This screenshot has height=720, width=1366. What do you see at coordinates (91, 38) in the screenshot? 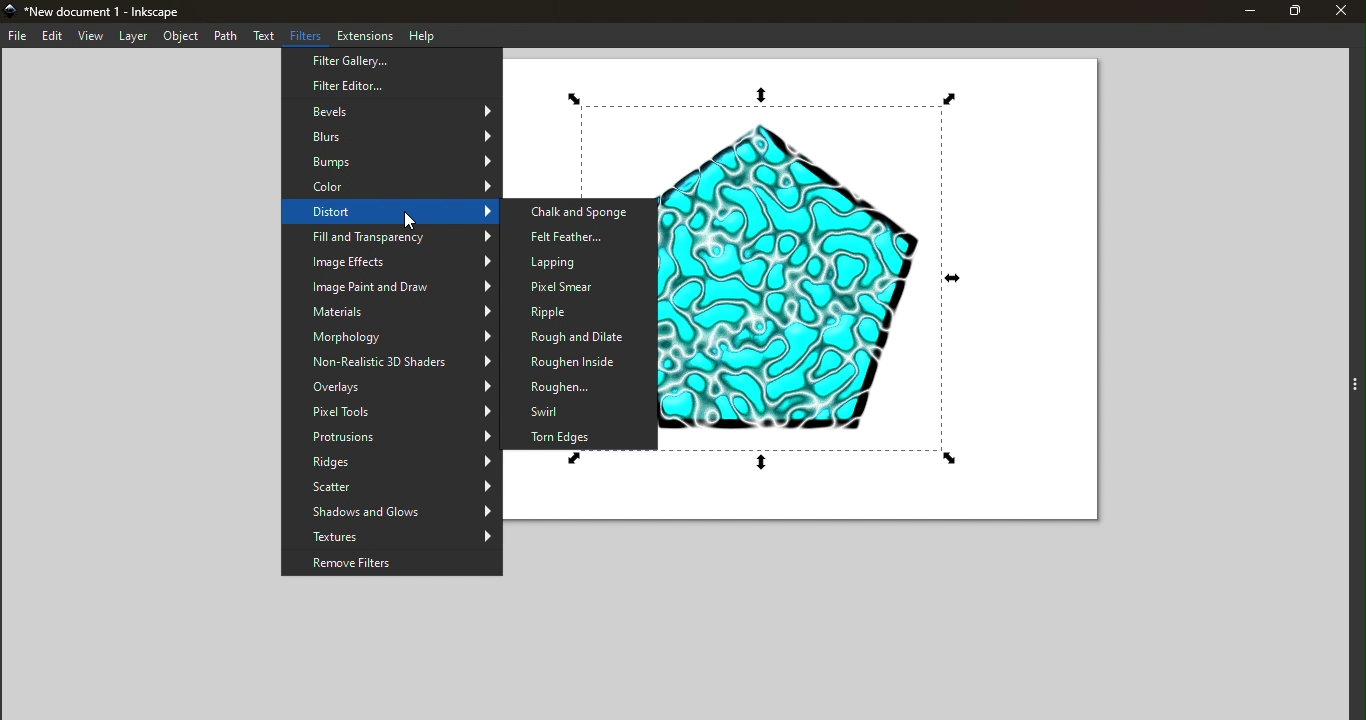
I see `View` at bounding box center [91, 38].